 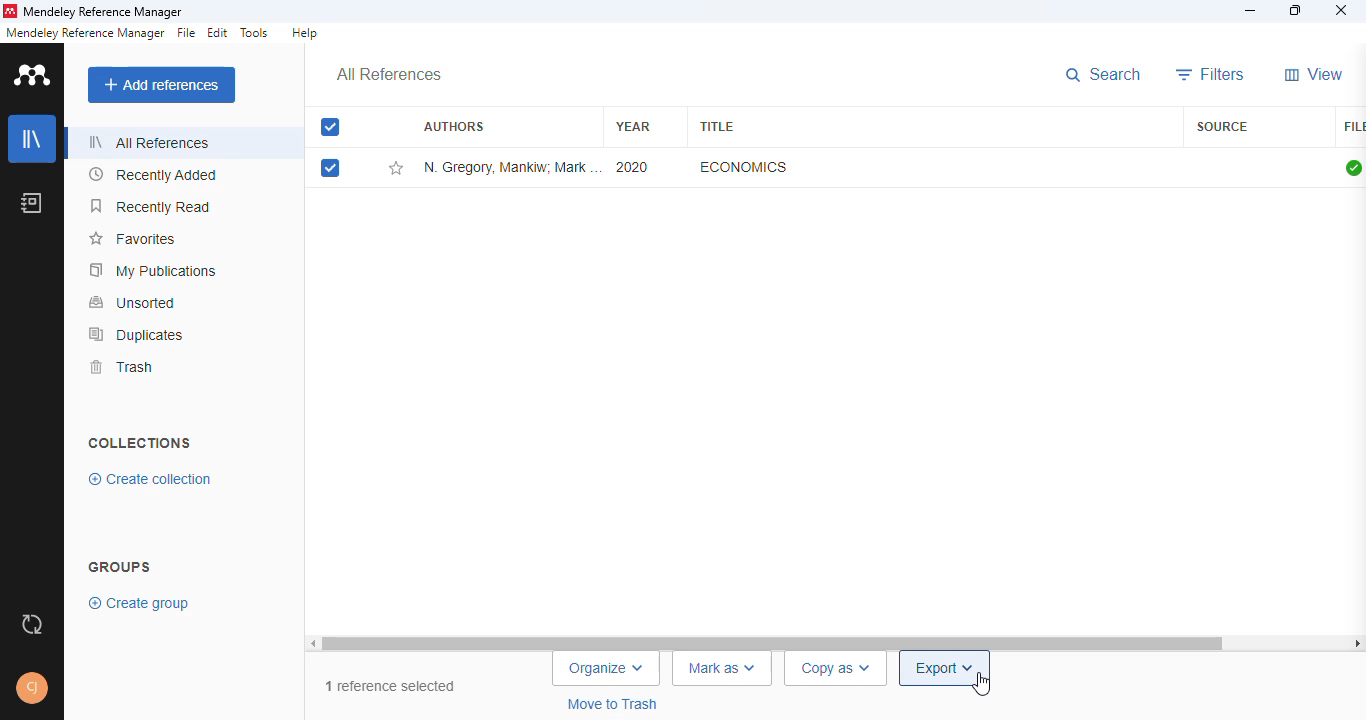 What do you see at coordinates (32, 74) in the screenshot?
I see `logo` at bounding box center [32, 74].